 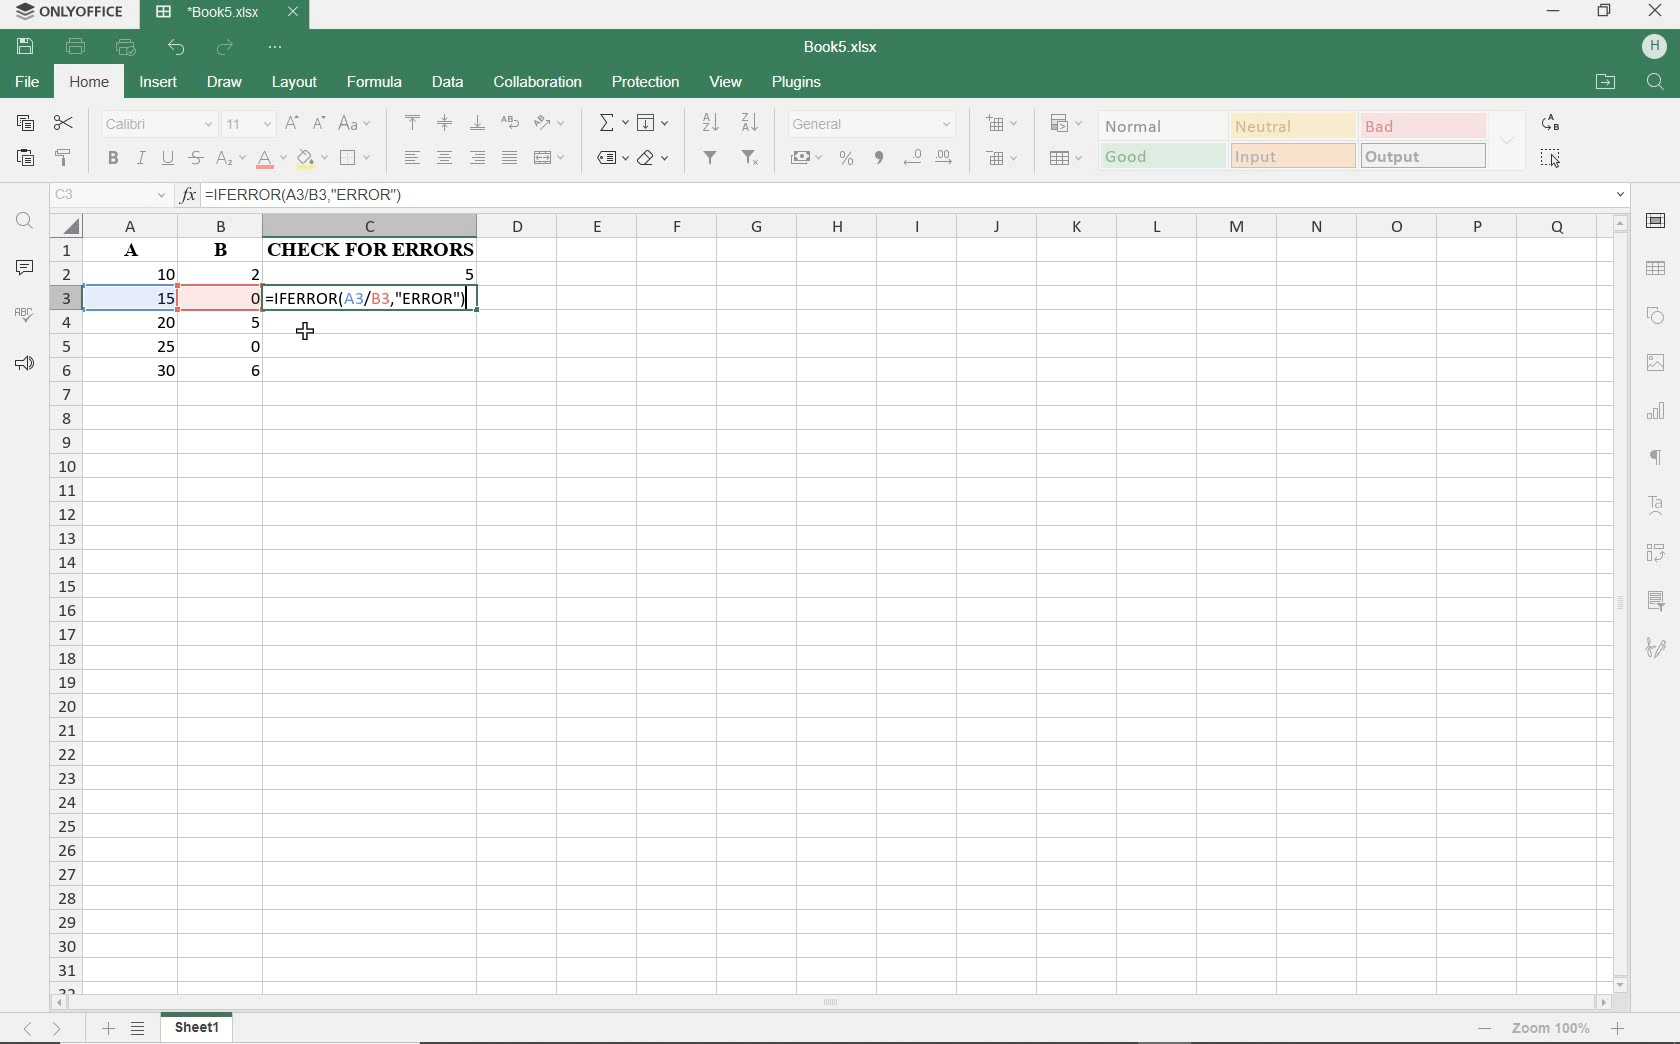 I want to click on ROWS, so click(x=67, y=614).